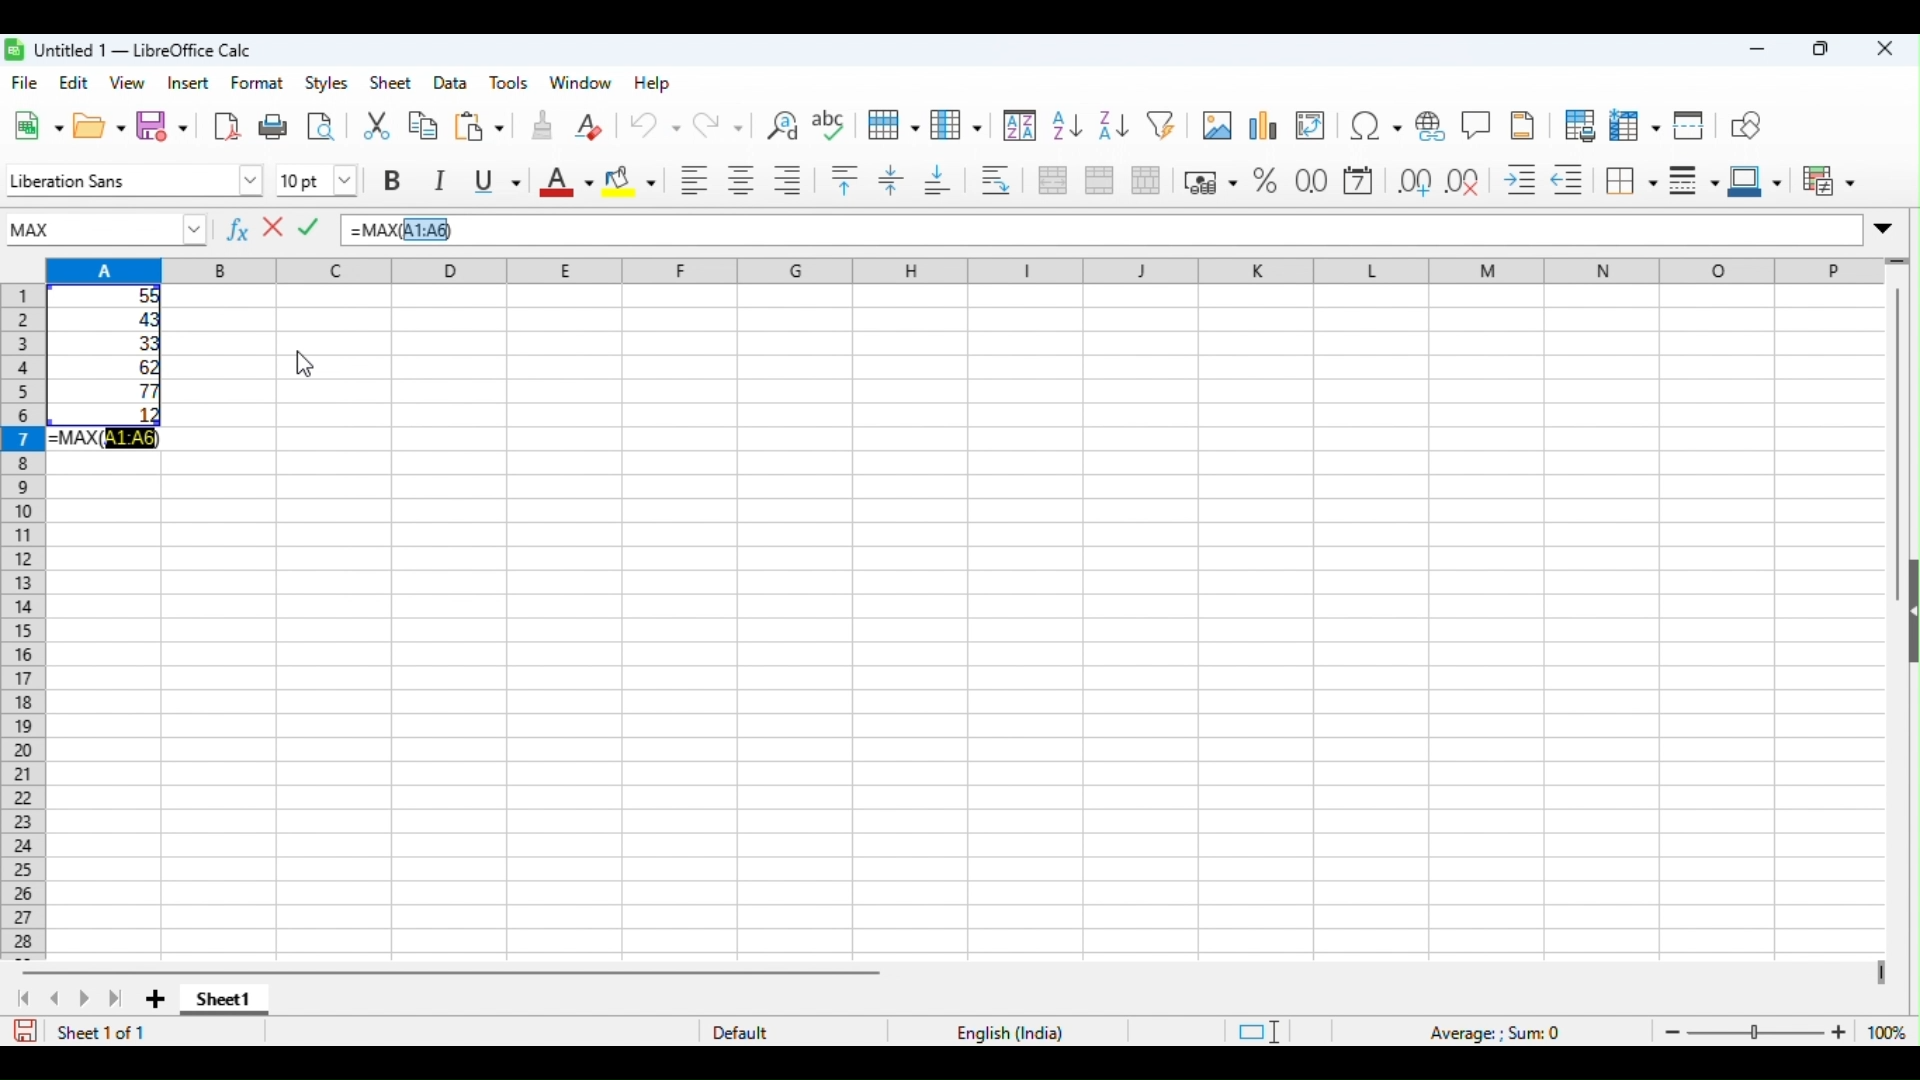 The image size is (1920, 1080). What do you see at coordinates (1433, 123) in the screenshot?
I see `insert hyperlink` at bounding box center [1433, 123].